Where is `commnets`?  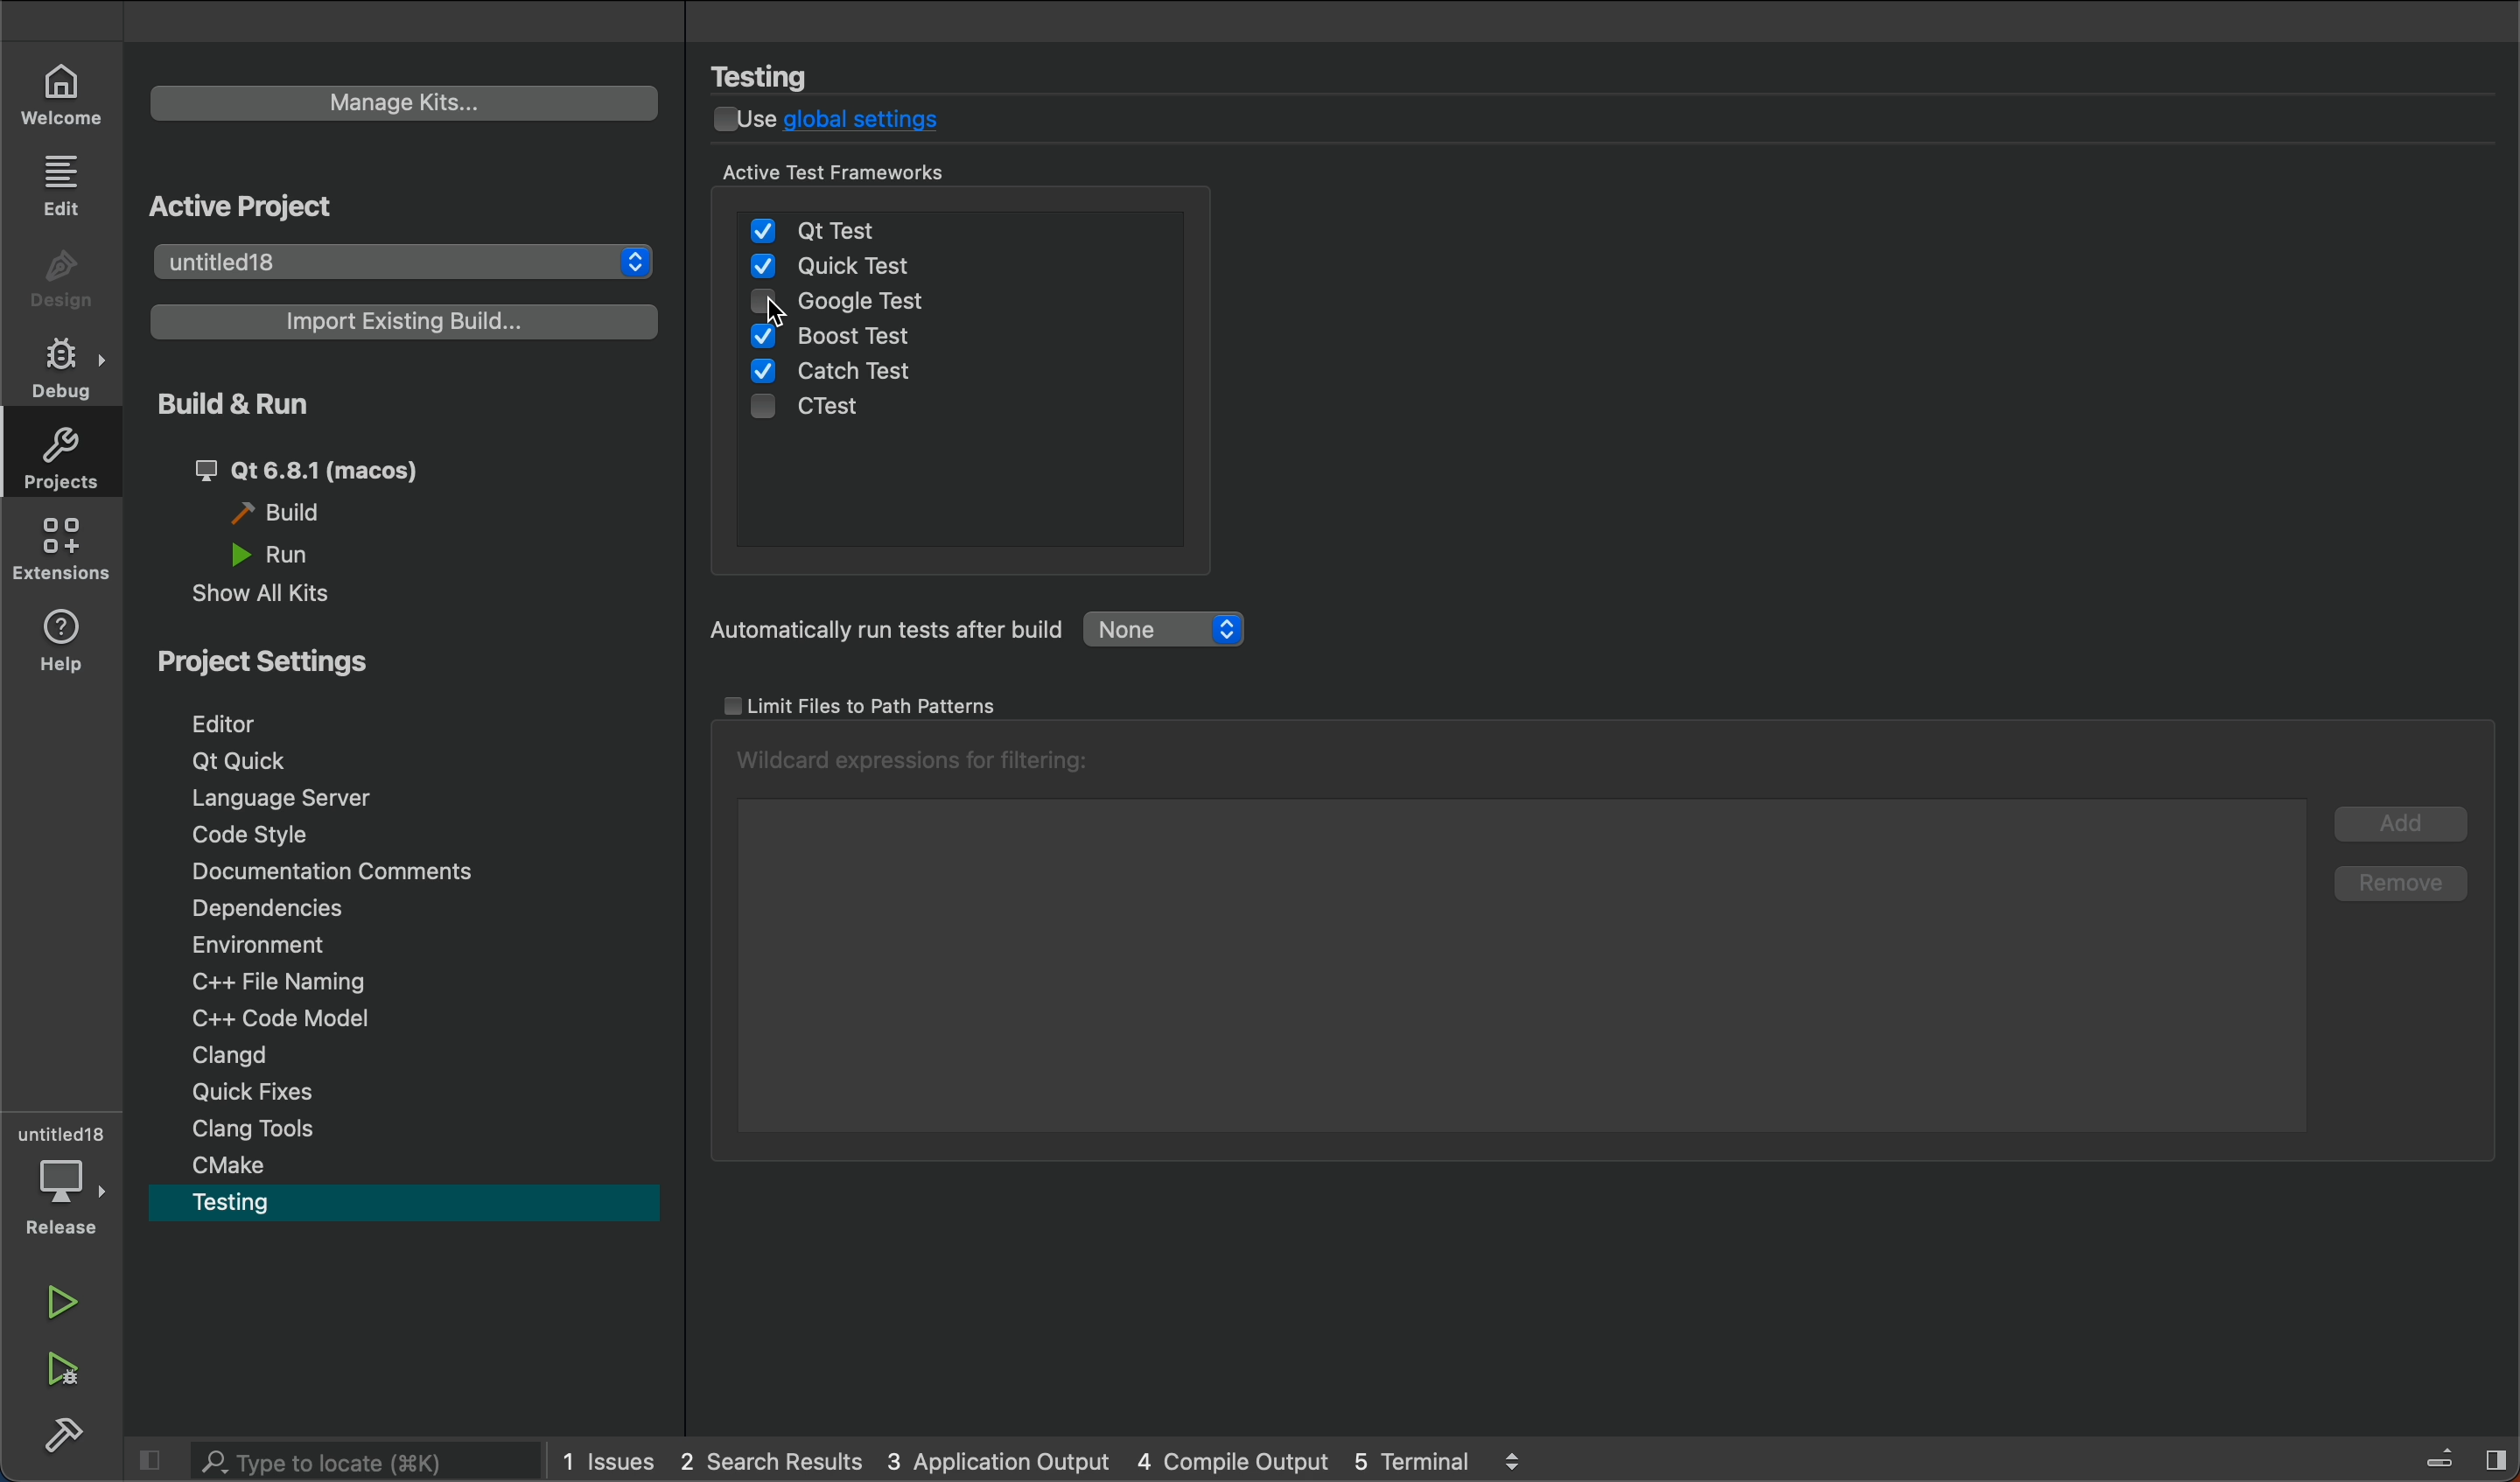 commnets is located at coordinates (405, 875).